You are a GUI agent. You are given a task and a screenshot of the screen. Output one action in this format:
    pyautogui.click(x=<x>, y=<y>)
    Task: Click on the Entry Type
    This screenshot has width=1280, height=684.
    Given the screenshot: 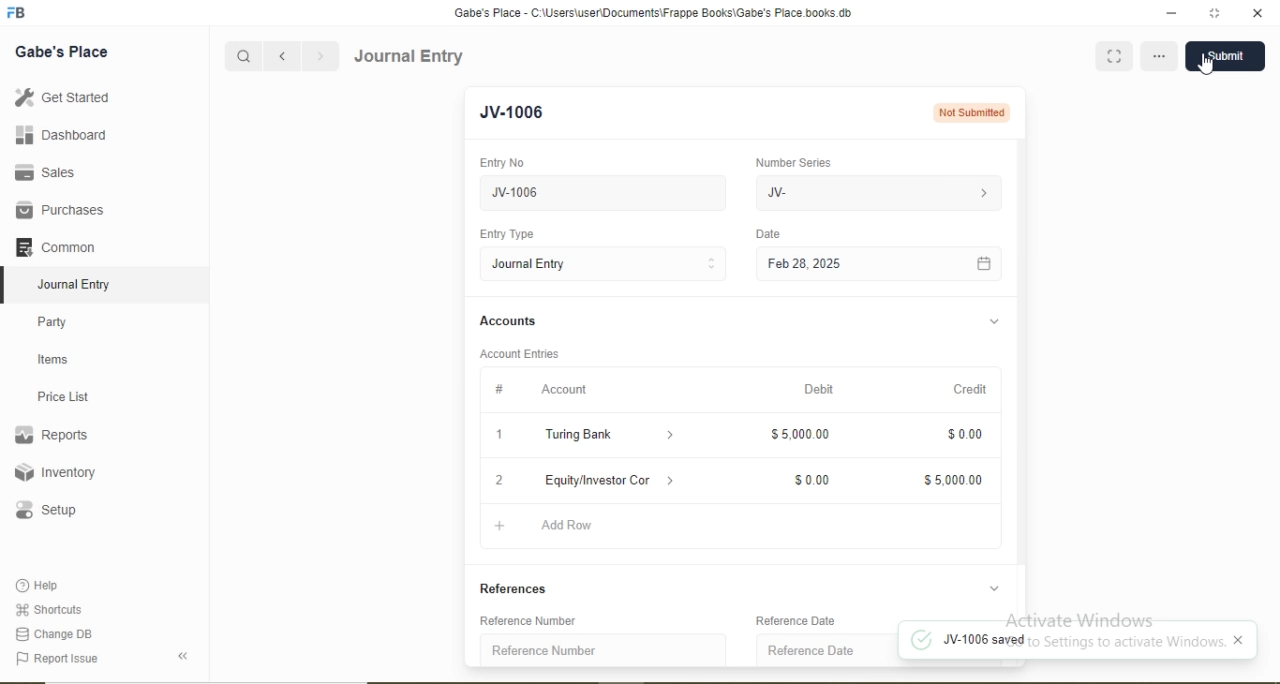 What is the action you would take?
    pyautogui.click(x=505, y=234)
    